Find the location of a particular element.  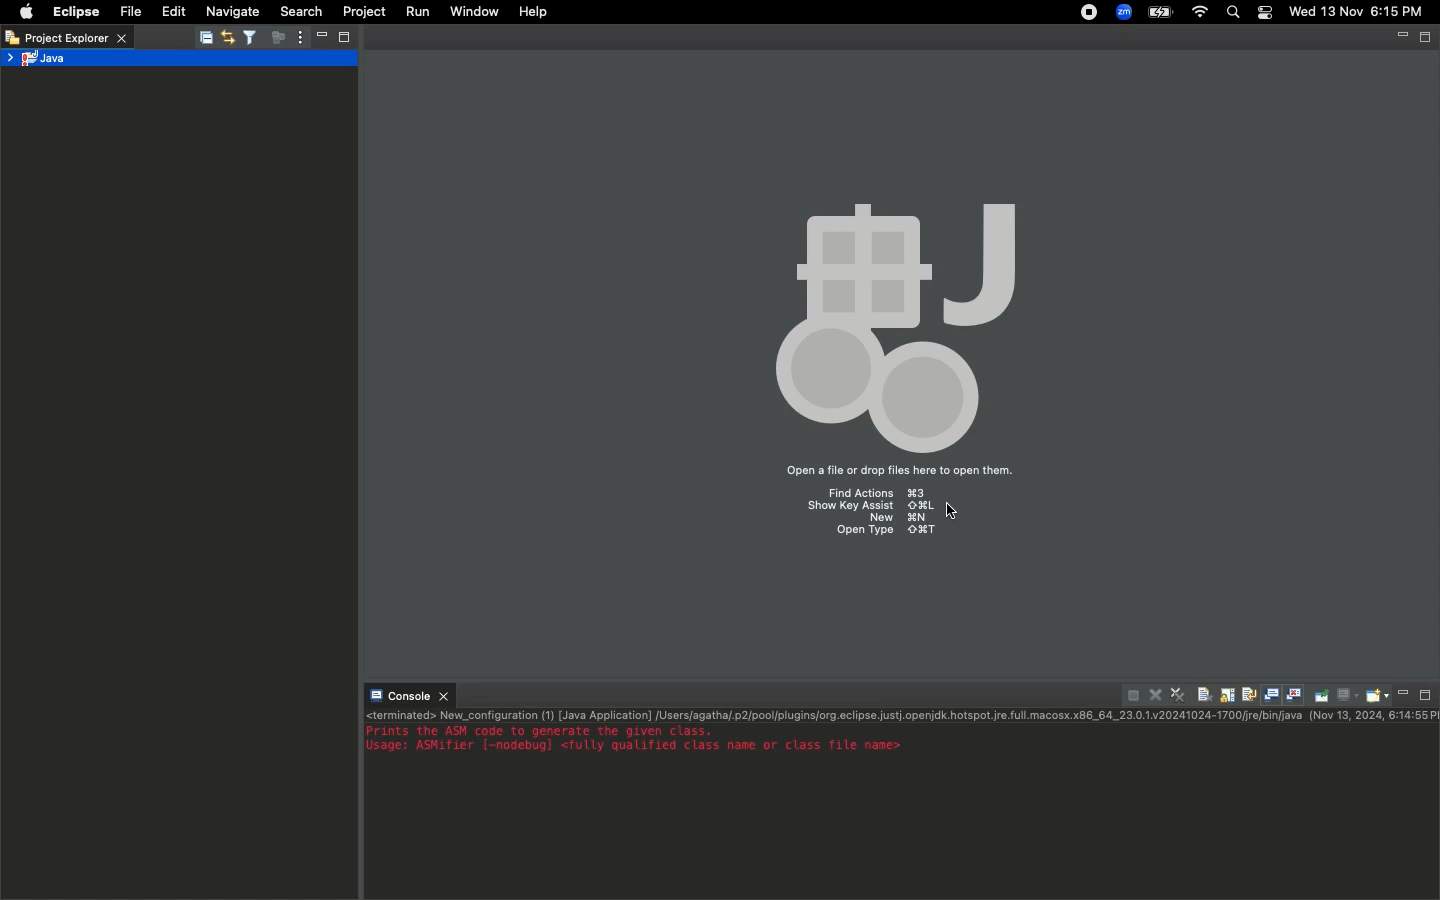

cursor is located at coordinates (953, 510).